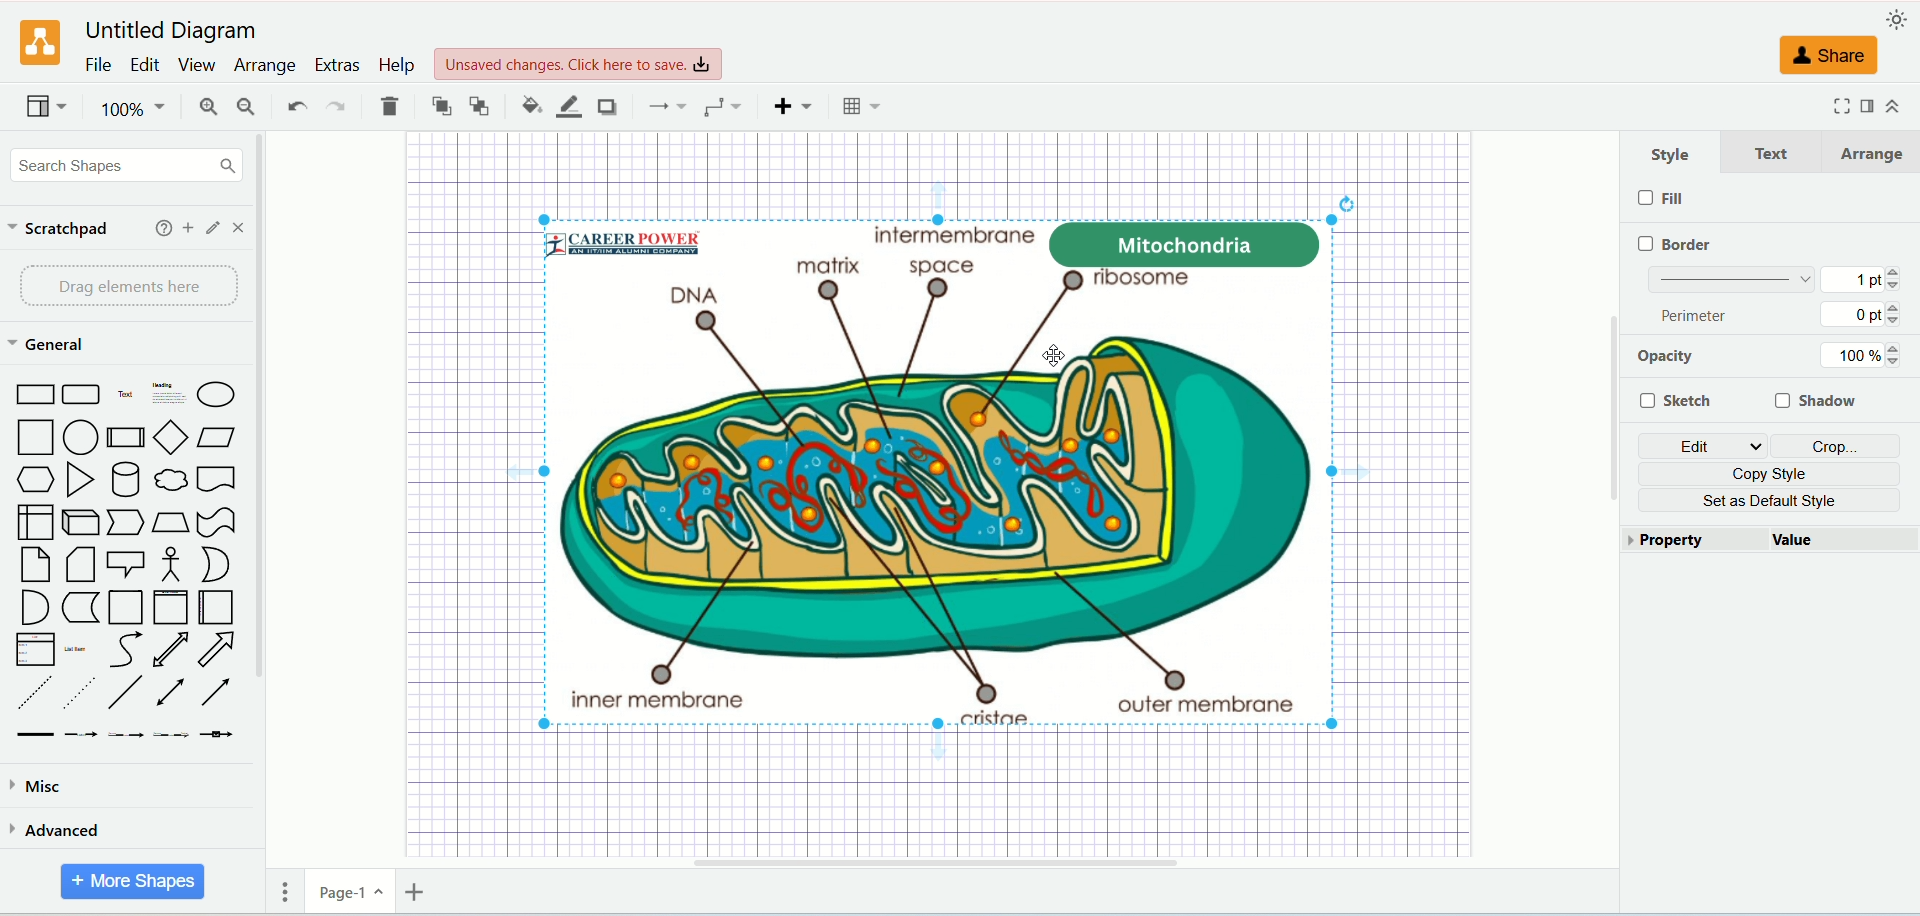 This screenshot has width=1920, height=916. I want to click on Item List, so click(37, 649).